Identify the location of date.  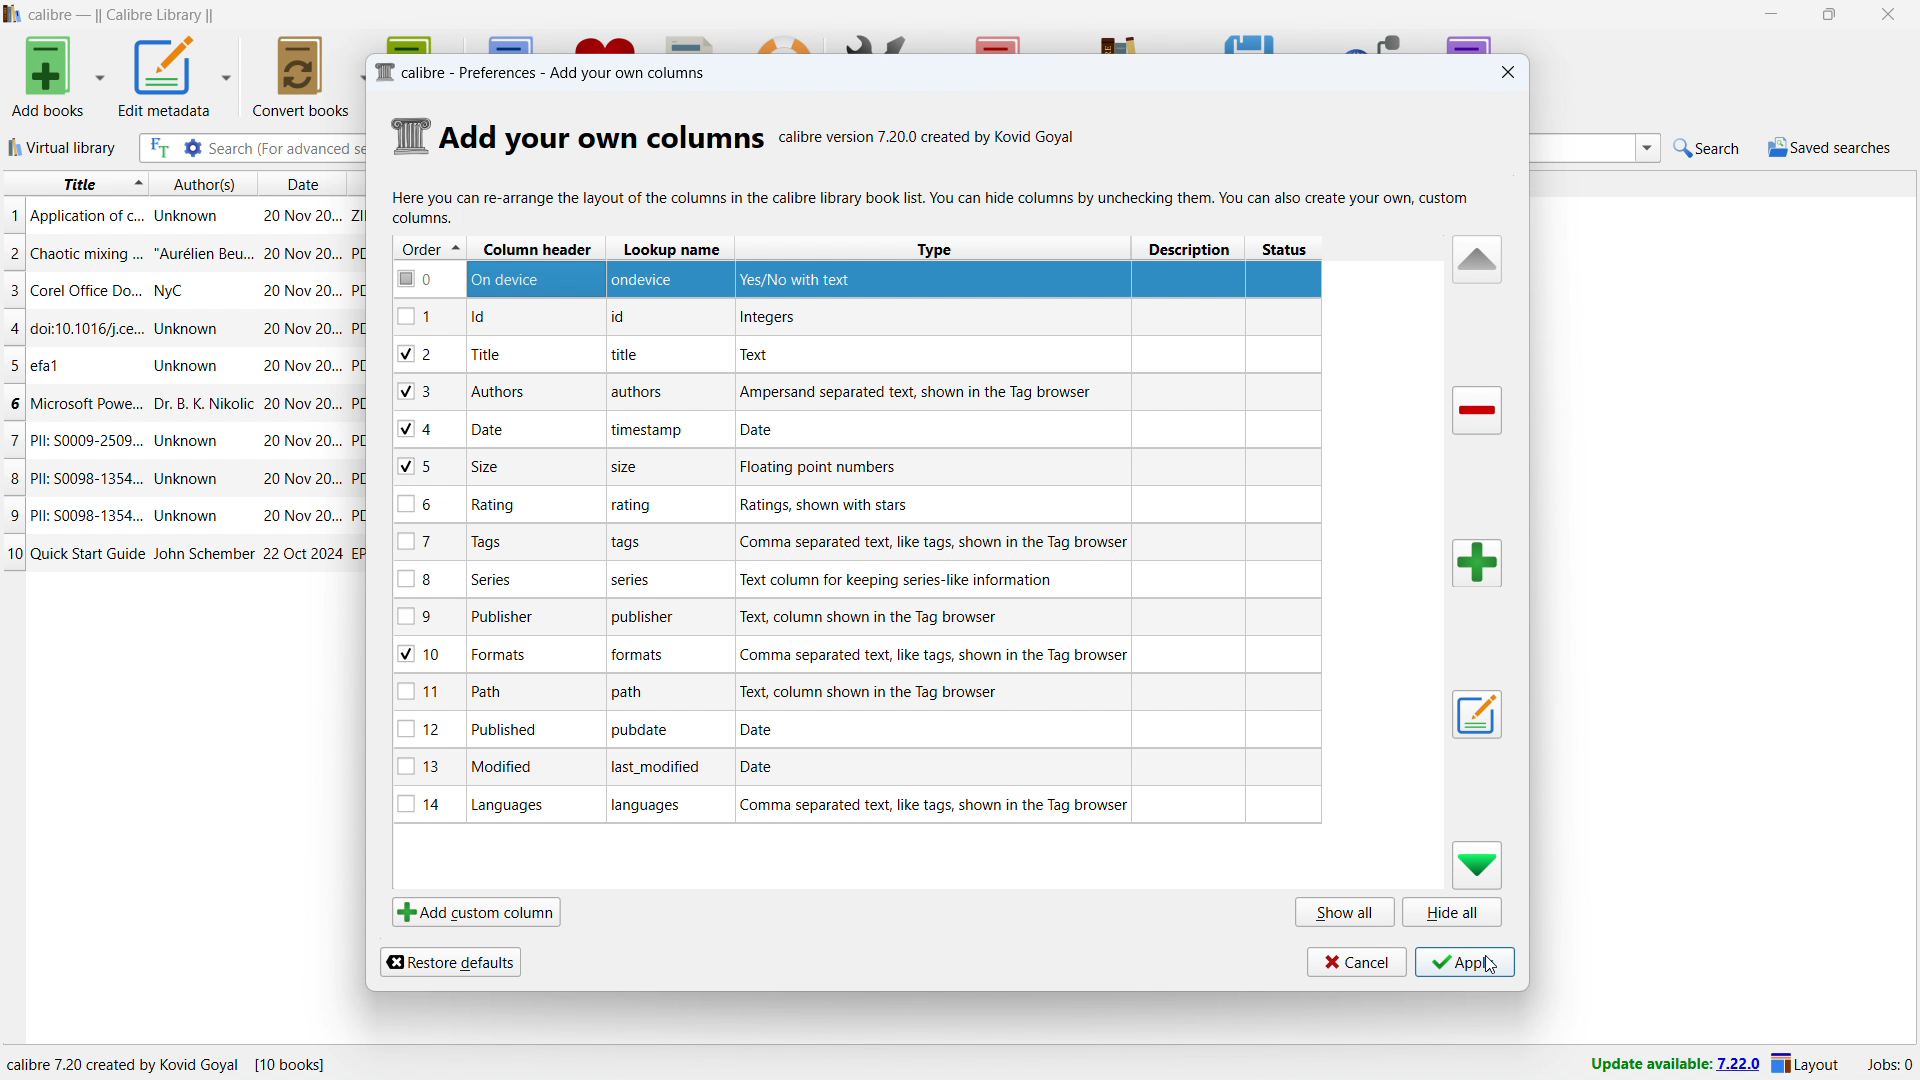
(302, 329).